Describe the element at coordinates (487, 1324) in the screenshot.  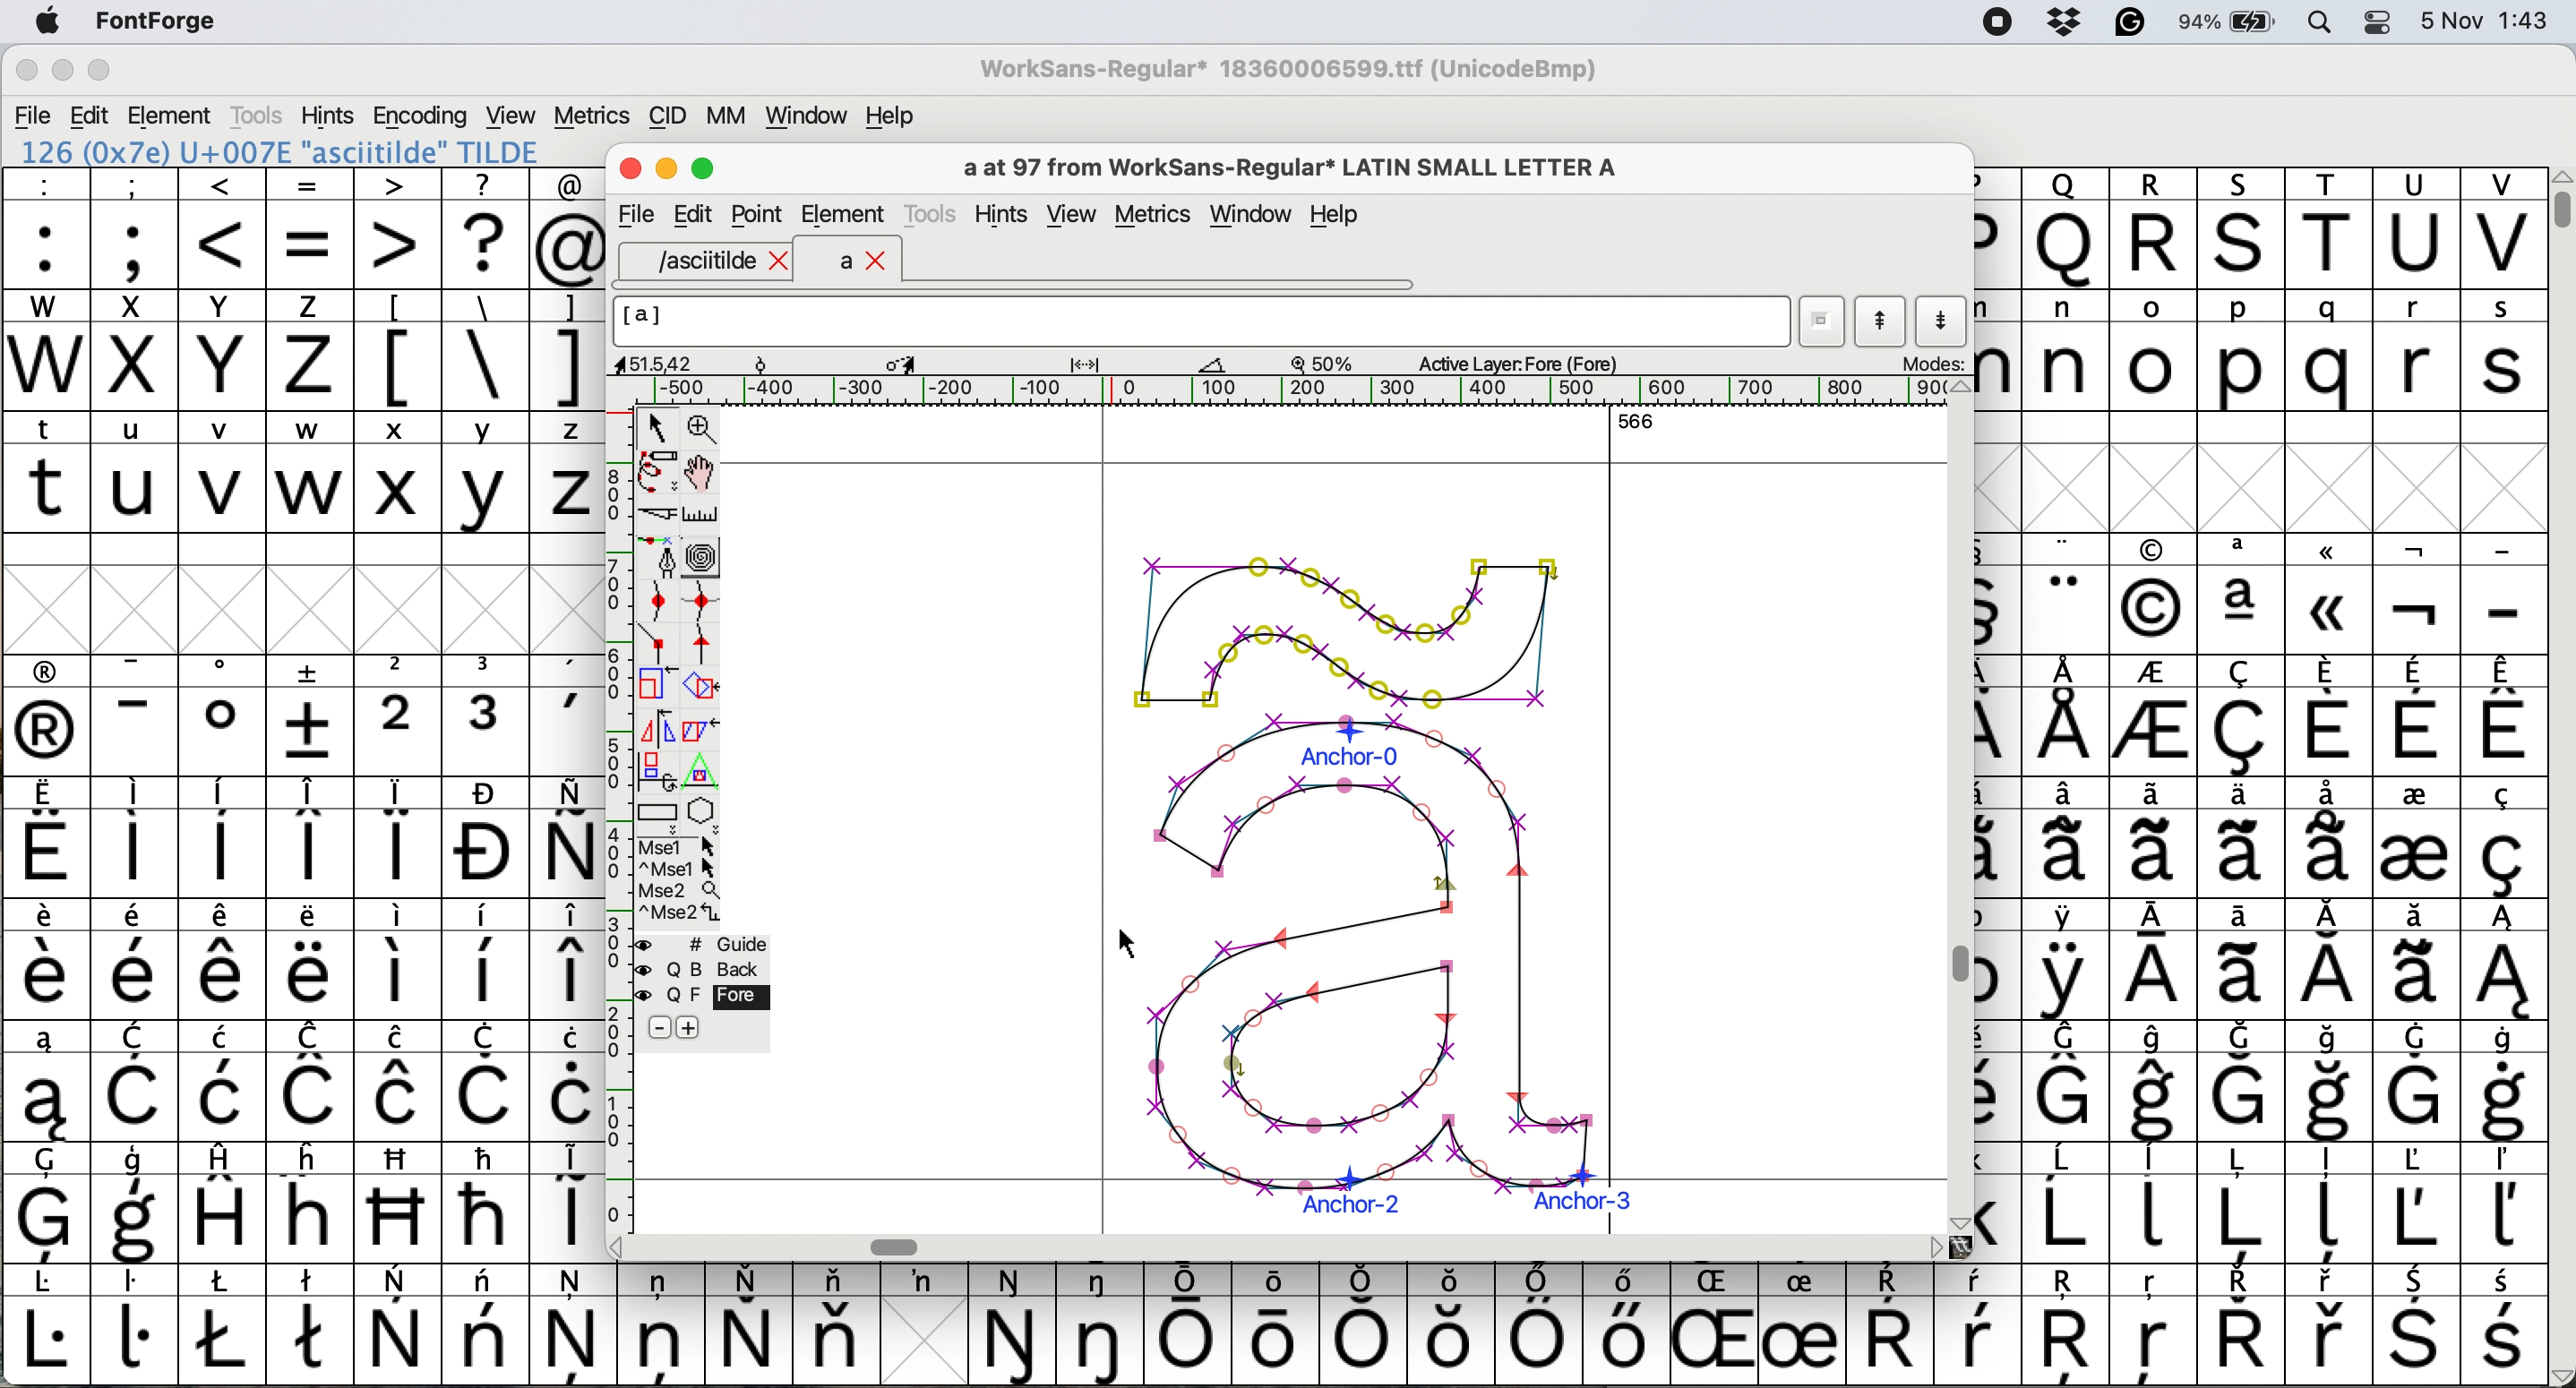
I see `symbol` at that location.